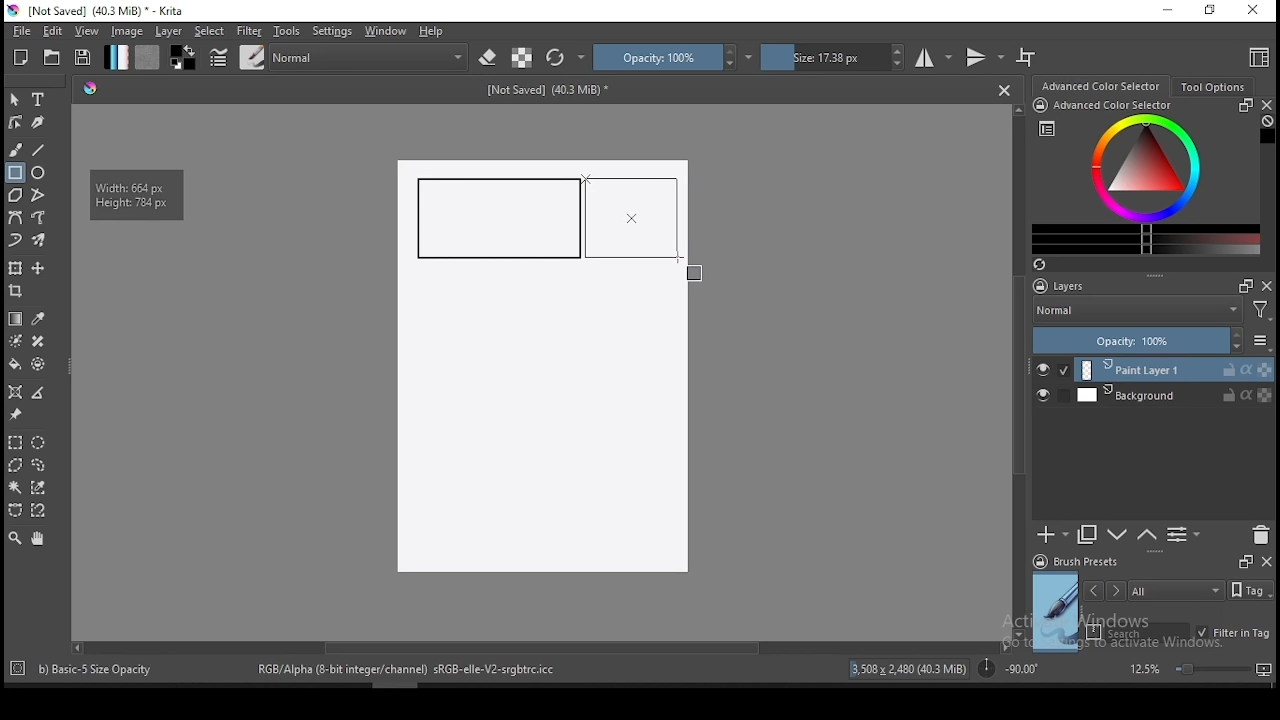  Describe the element at coordinates (38, 269) in the screenshot. I see `move a layer` at that location.